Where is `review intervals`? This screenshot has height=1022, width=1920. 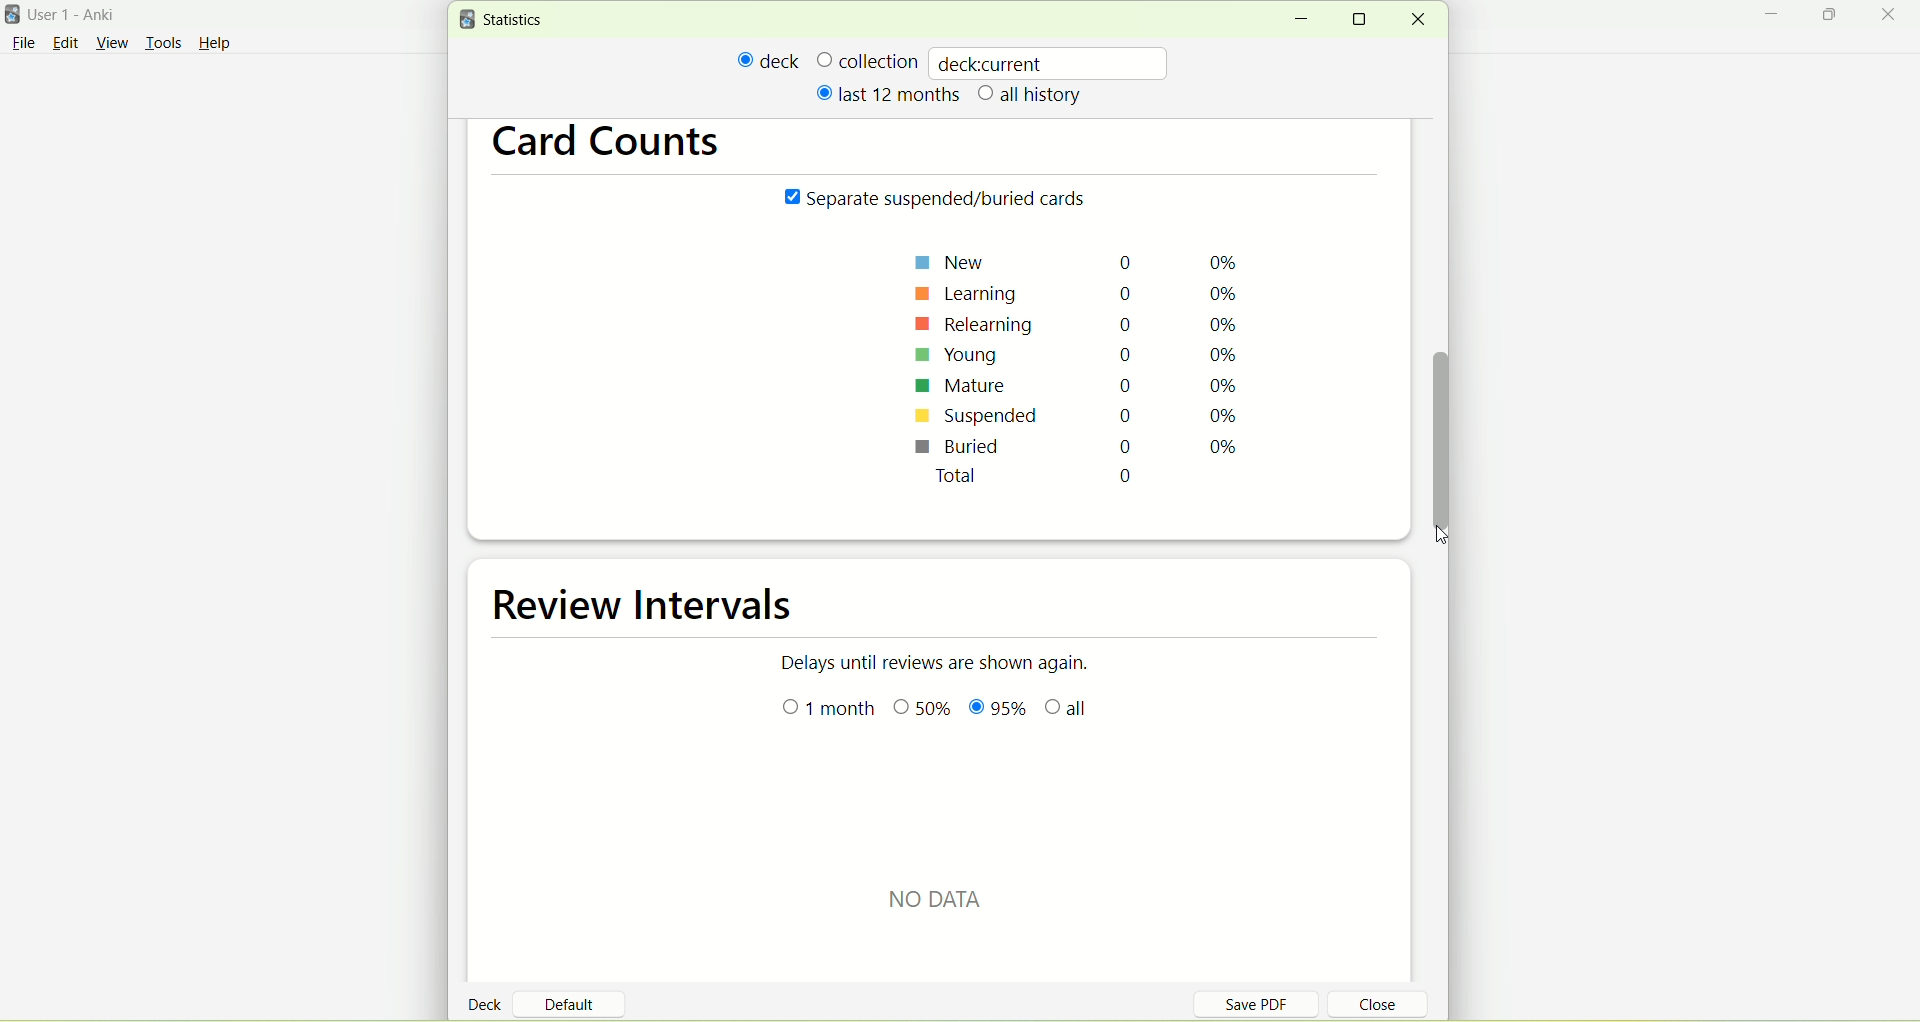
review intervals is located at coordinates (658, 607).